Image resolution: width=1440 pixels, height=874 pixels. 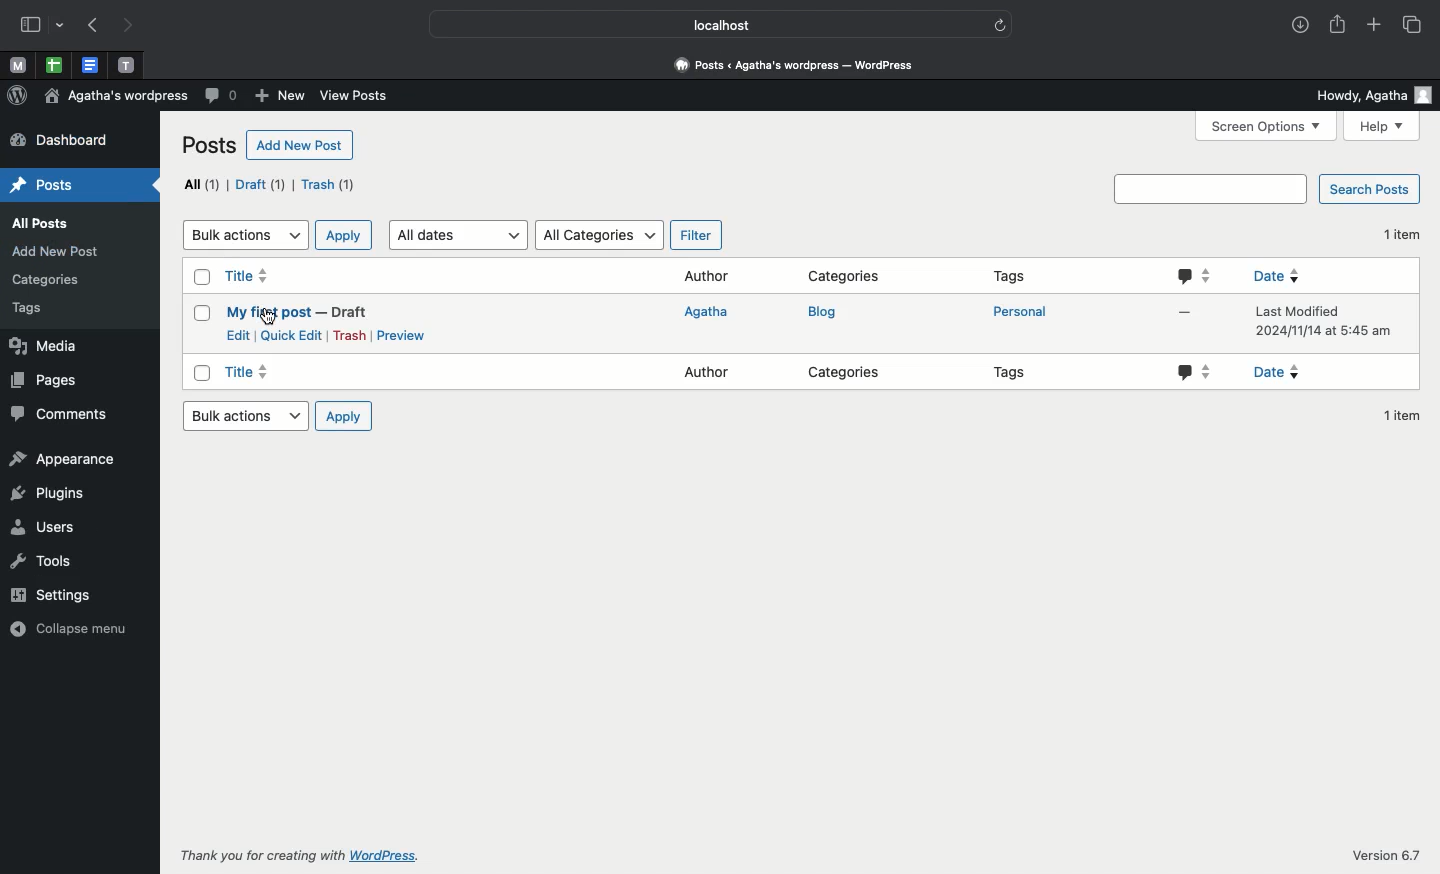 I want to click on Appearance, so click(x=64, y=461).